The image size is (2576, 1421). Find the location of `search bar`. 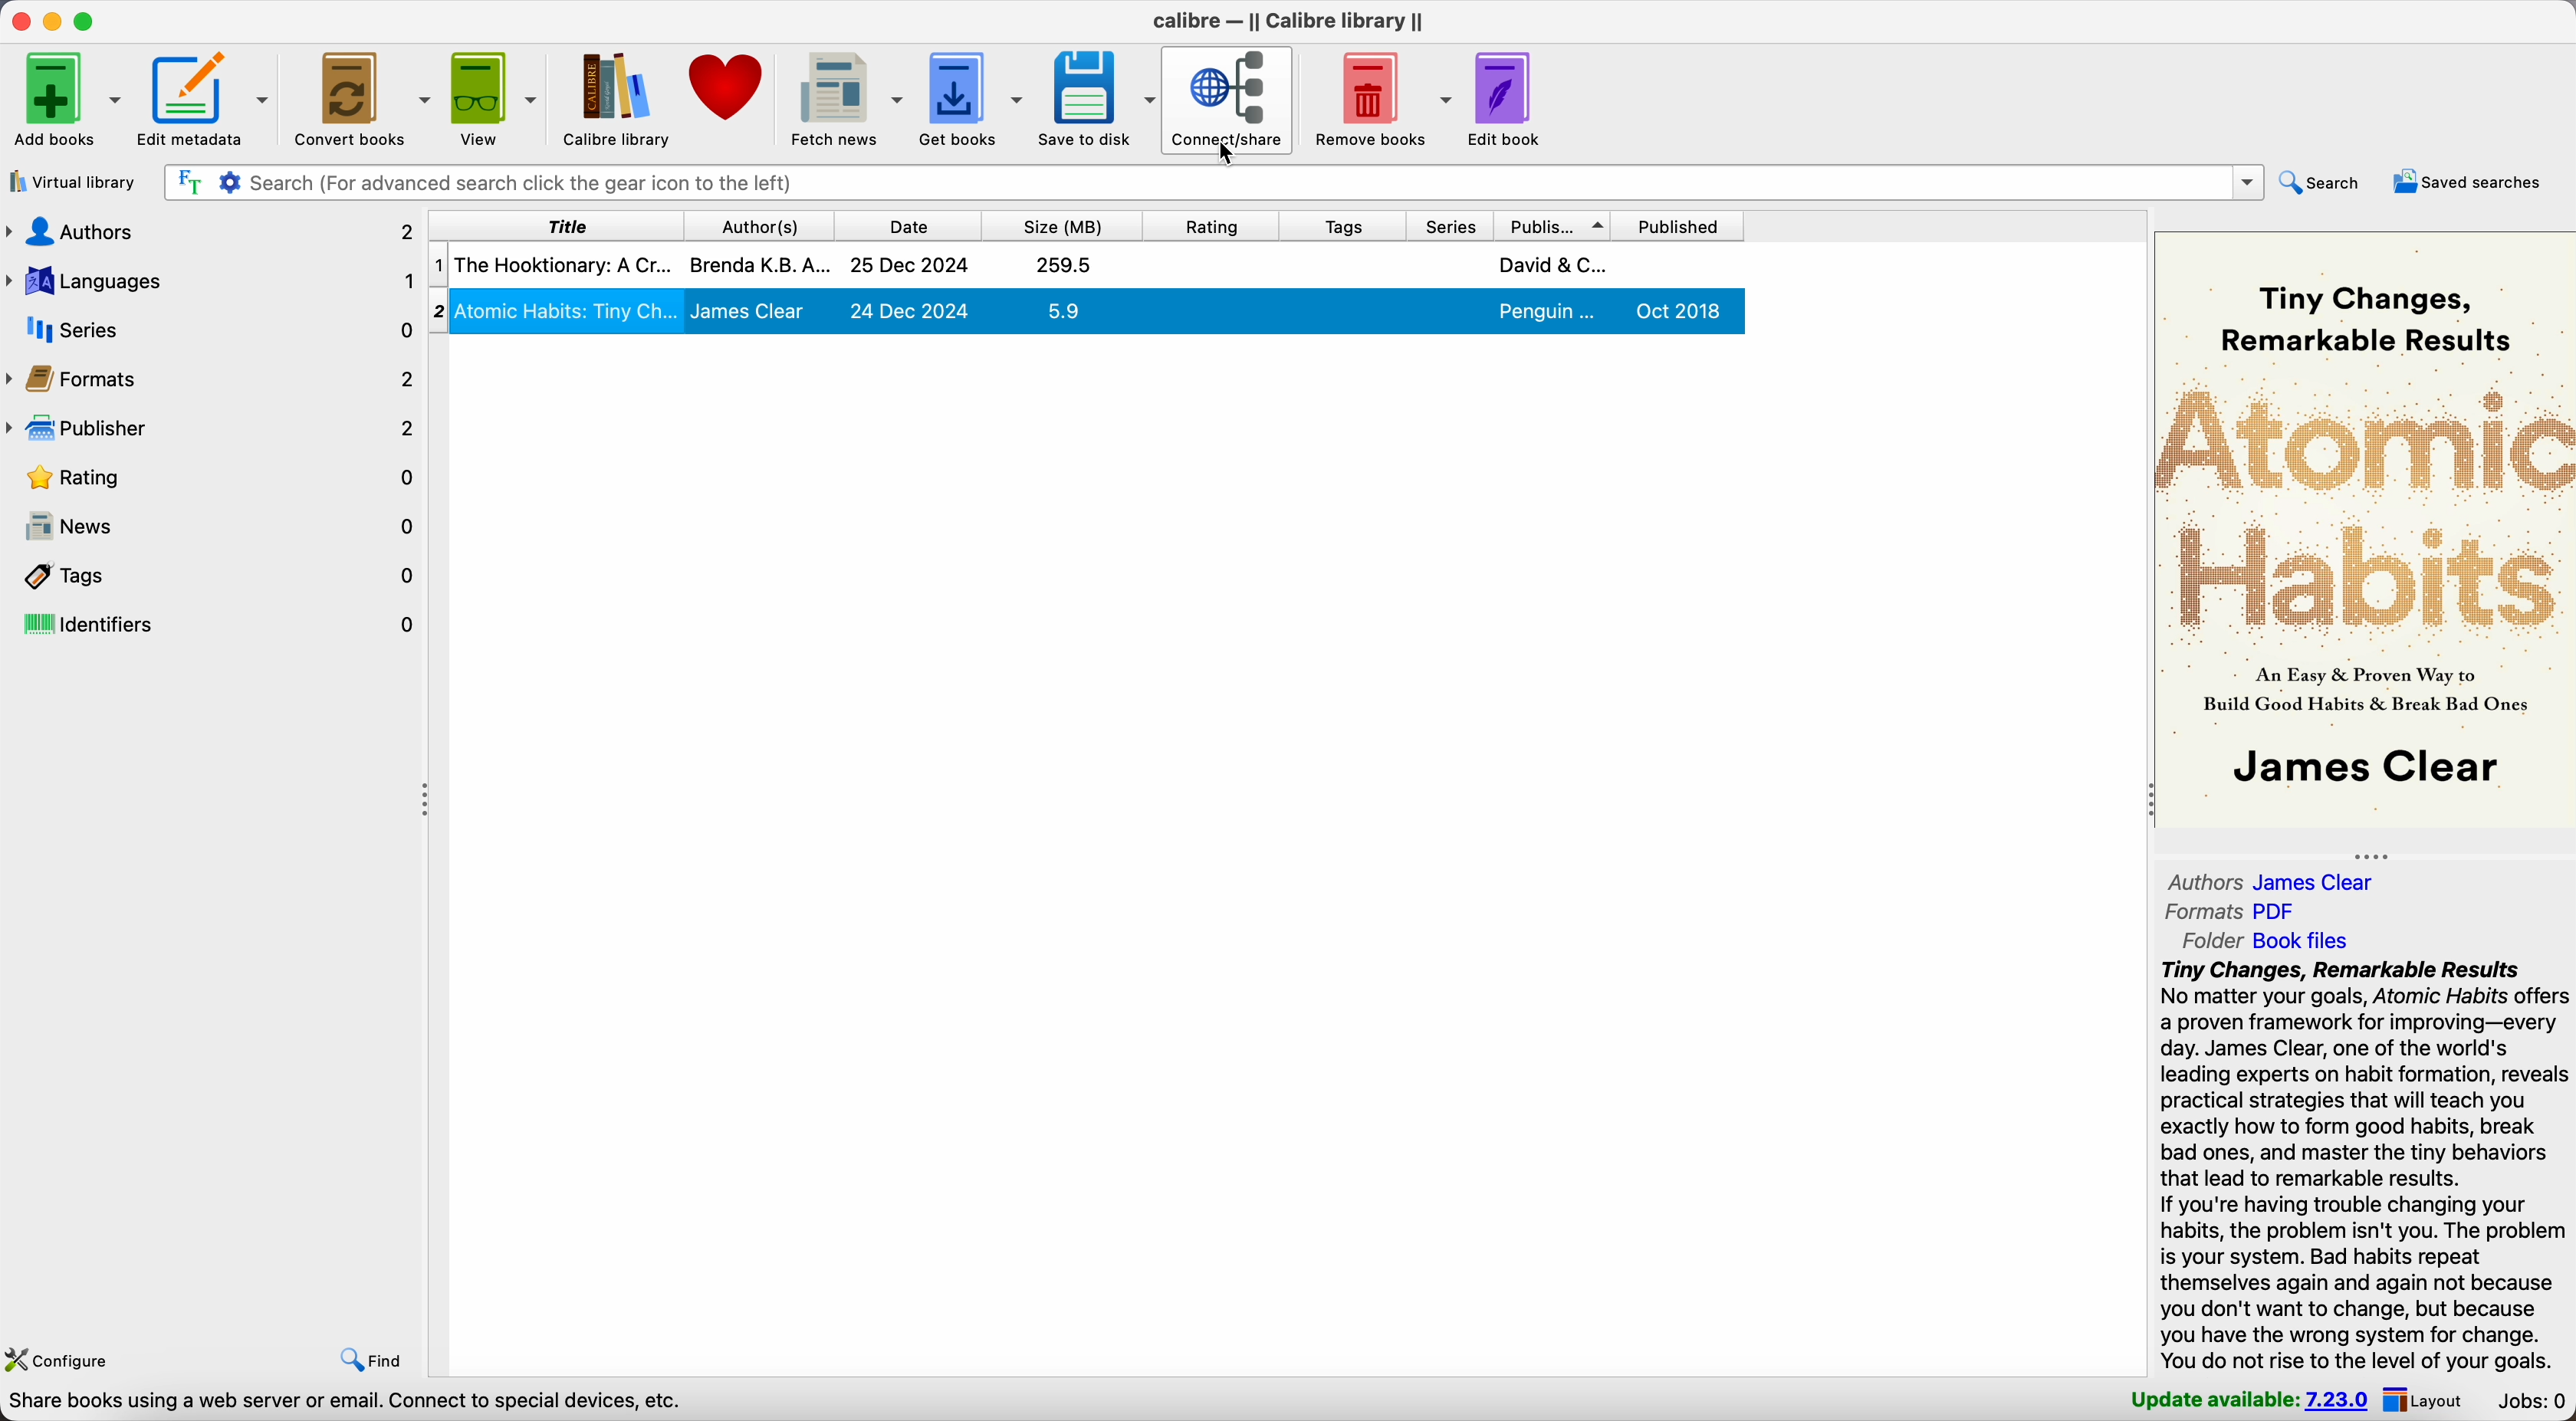

search bar is located at coordinates (1211, 182).